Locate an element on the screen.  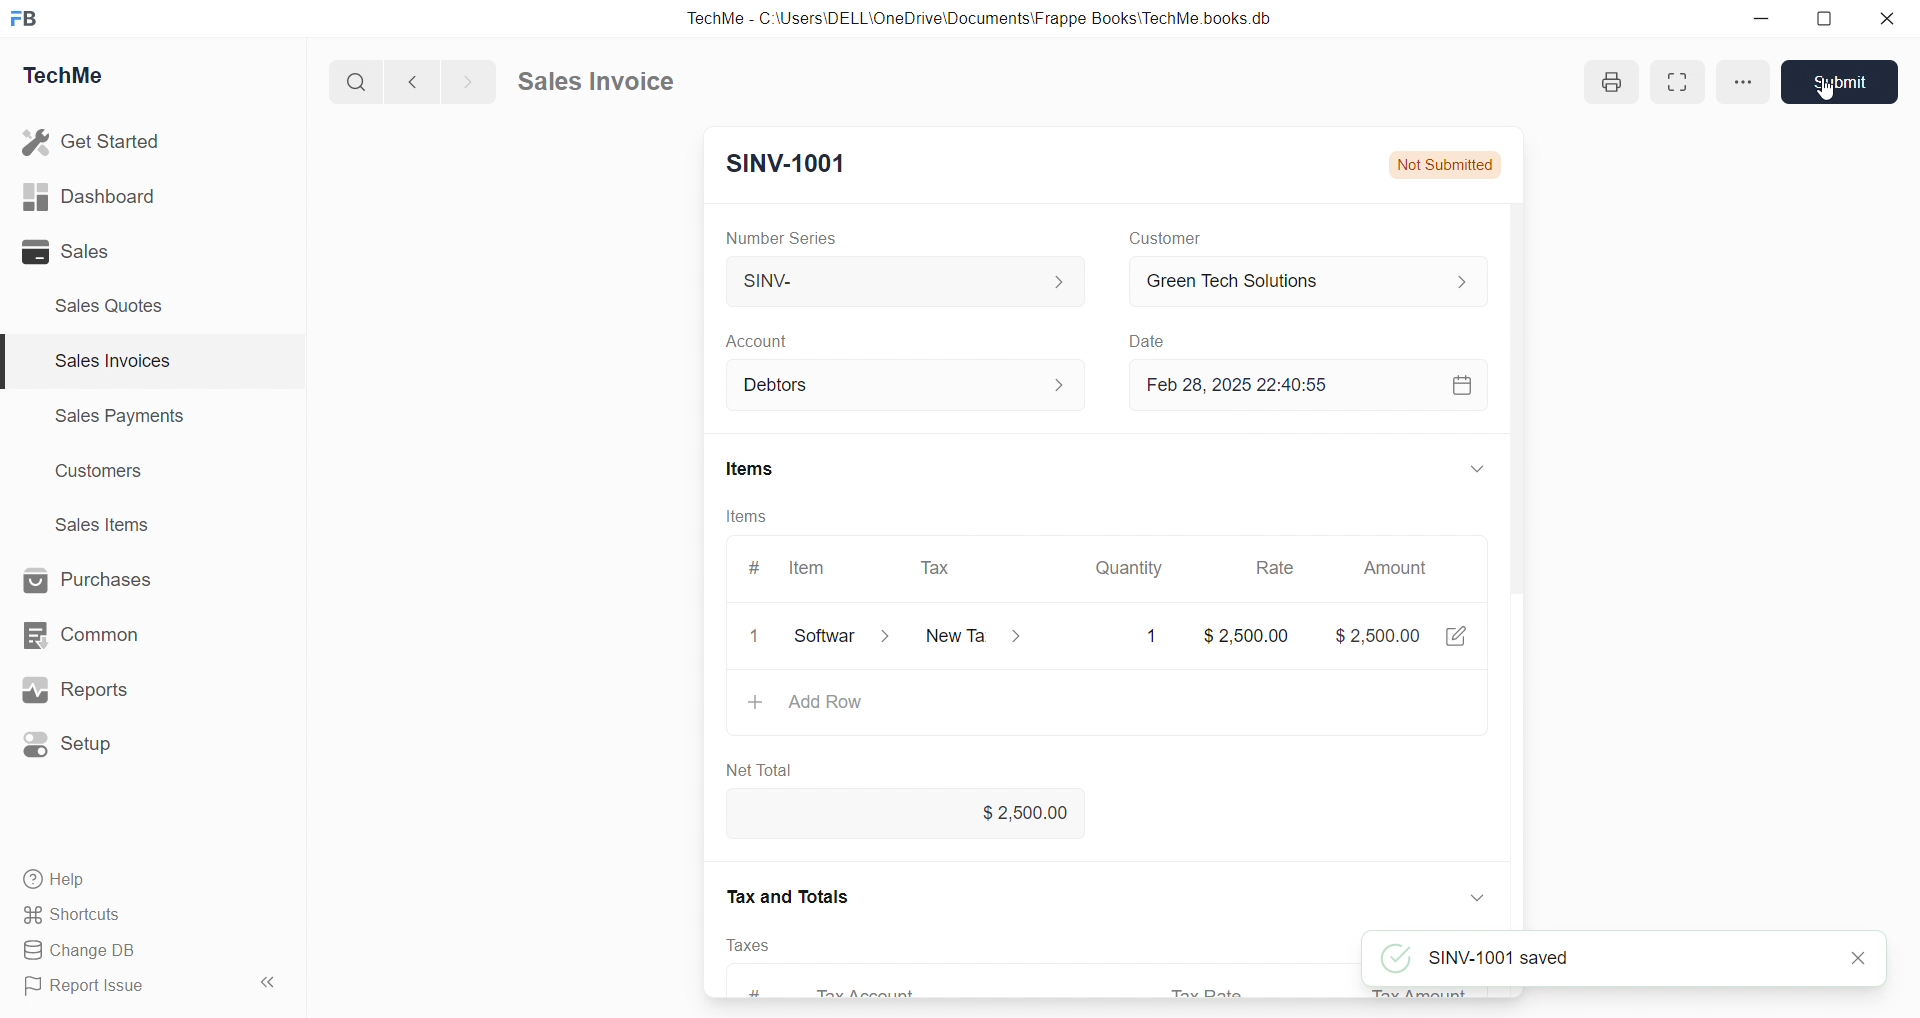
Feb 28, 2025 22:40:55 is located at coordinates (1247, 385).